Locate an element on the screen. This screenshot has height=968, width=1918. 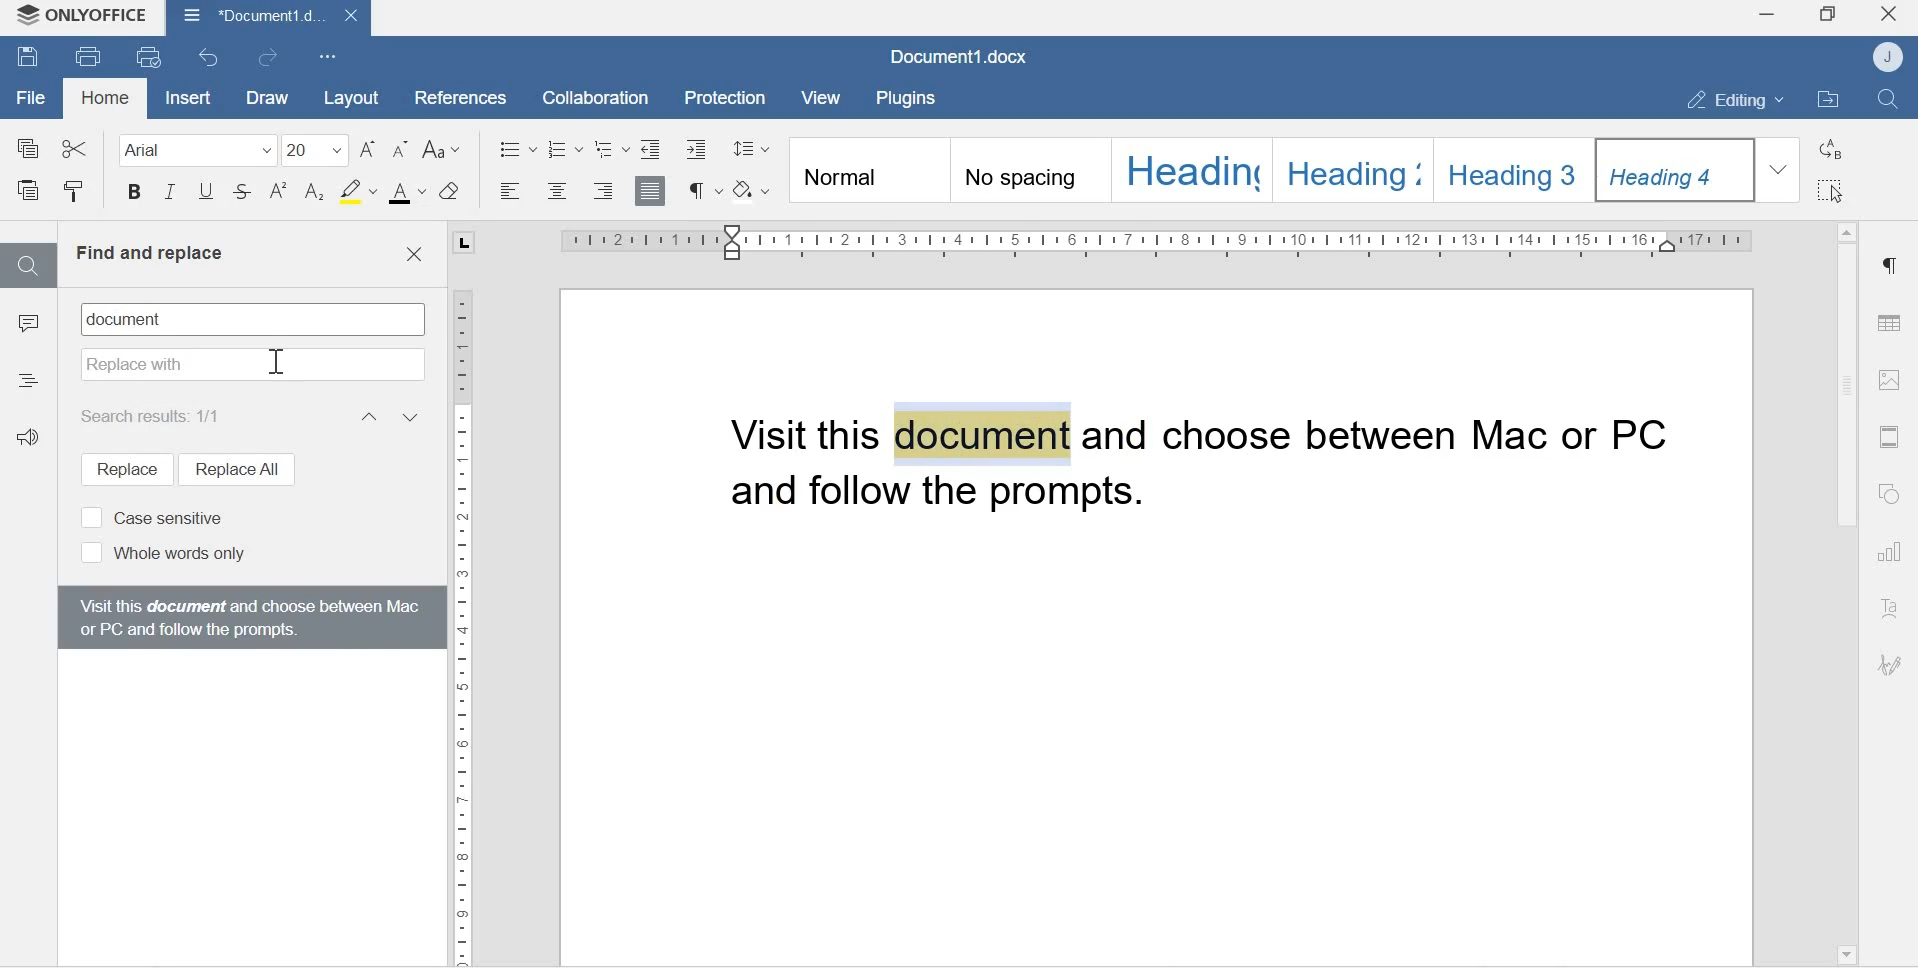
Layout is located at coordinates (349, 97).